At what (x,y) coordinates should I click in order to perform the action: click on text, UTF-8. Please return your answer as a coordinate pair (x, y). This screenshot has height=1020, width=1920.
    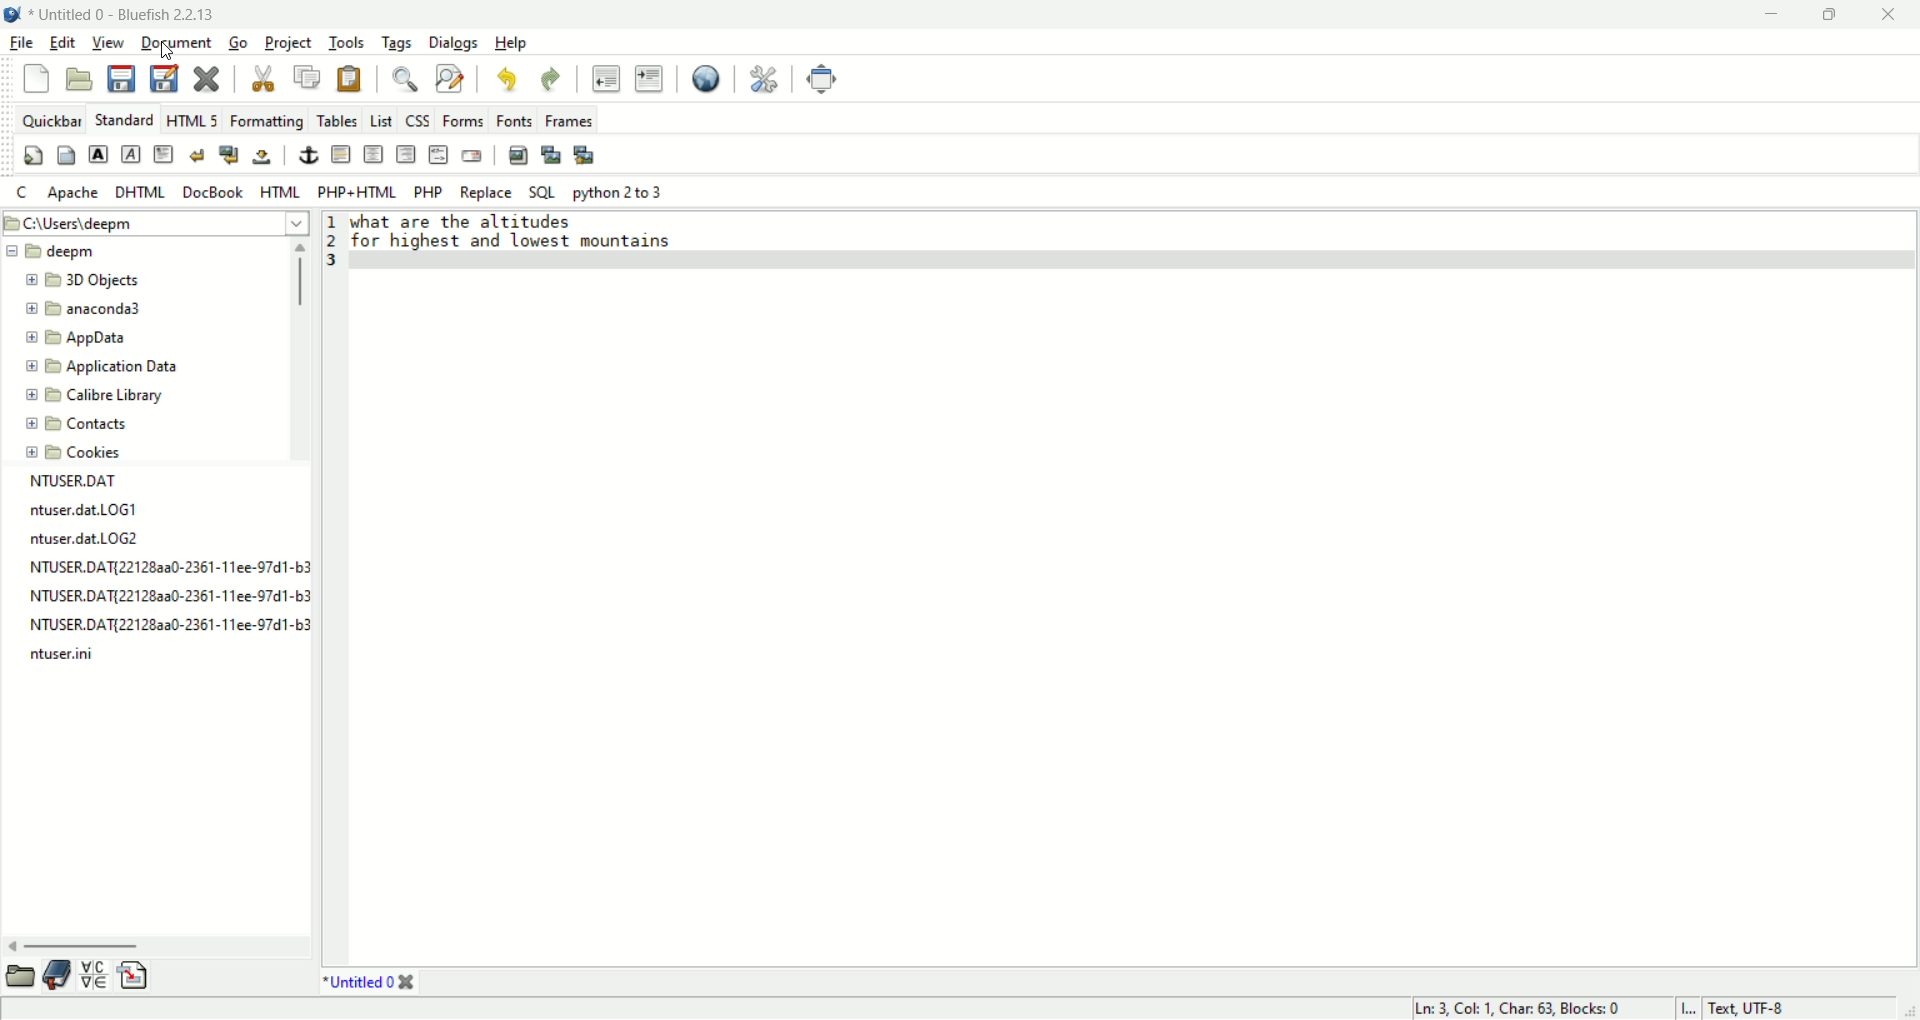
    Looking at the image, I should click on (1760, 1008).